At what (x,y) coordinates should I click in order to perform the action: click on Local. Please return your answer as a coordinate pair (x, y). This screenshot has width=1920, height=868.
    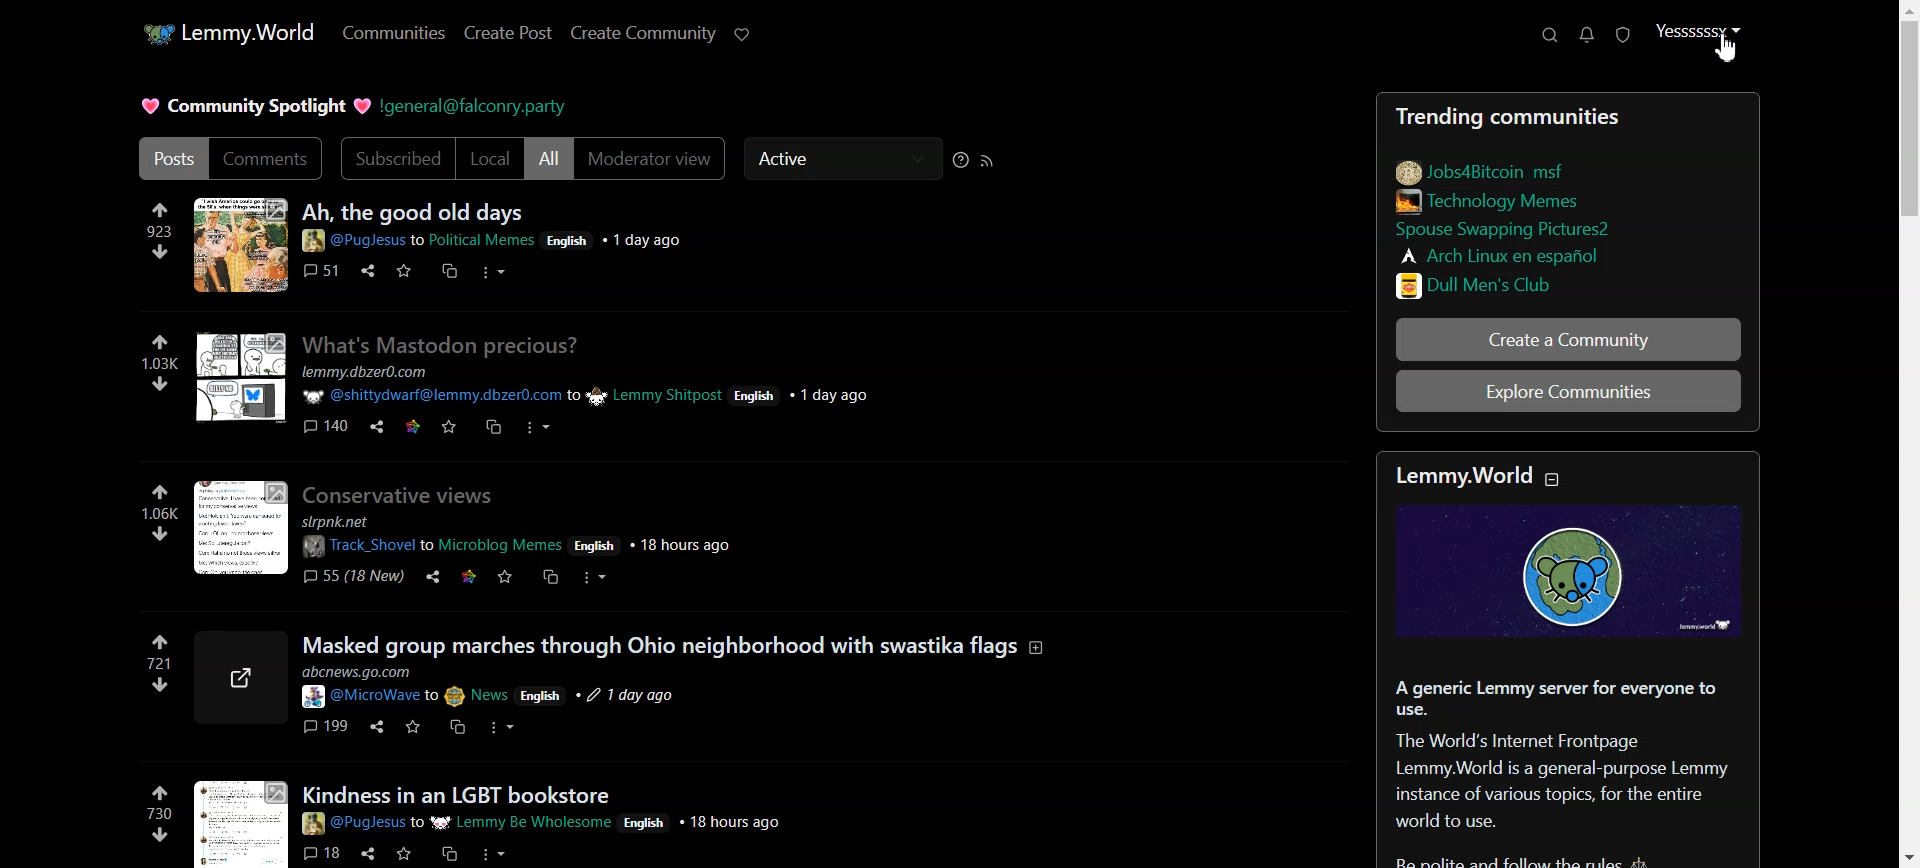
    Looking at the image, I should click on (491, 159).